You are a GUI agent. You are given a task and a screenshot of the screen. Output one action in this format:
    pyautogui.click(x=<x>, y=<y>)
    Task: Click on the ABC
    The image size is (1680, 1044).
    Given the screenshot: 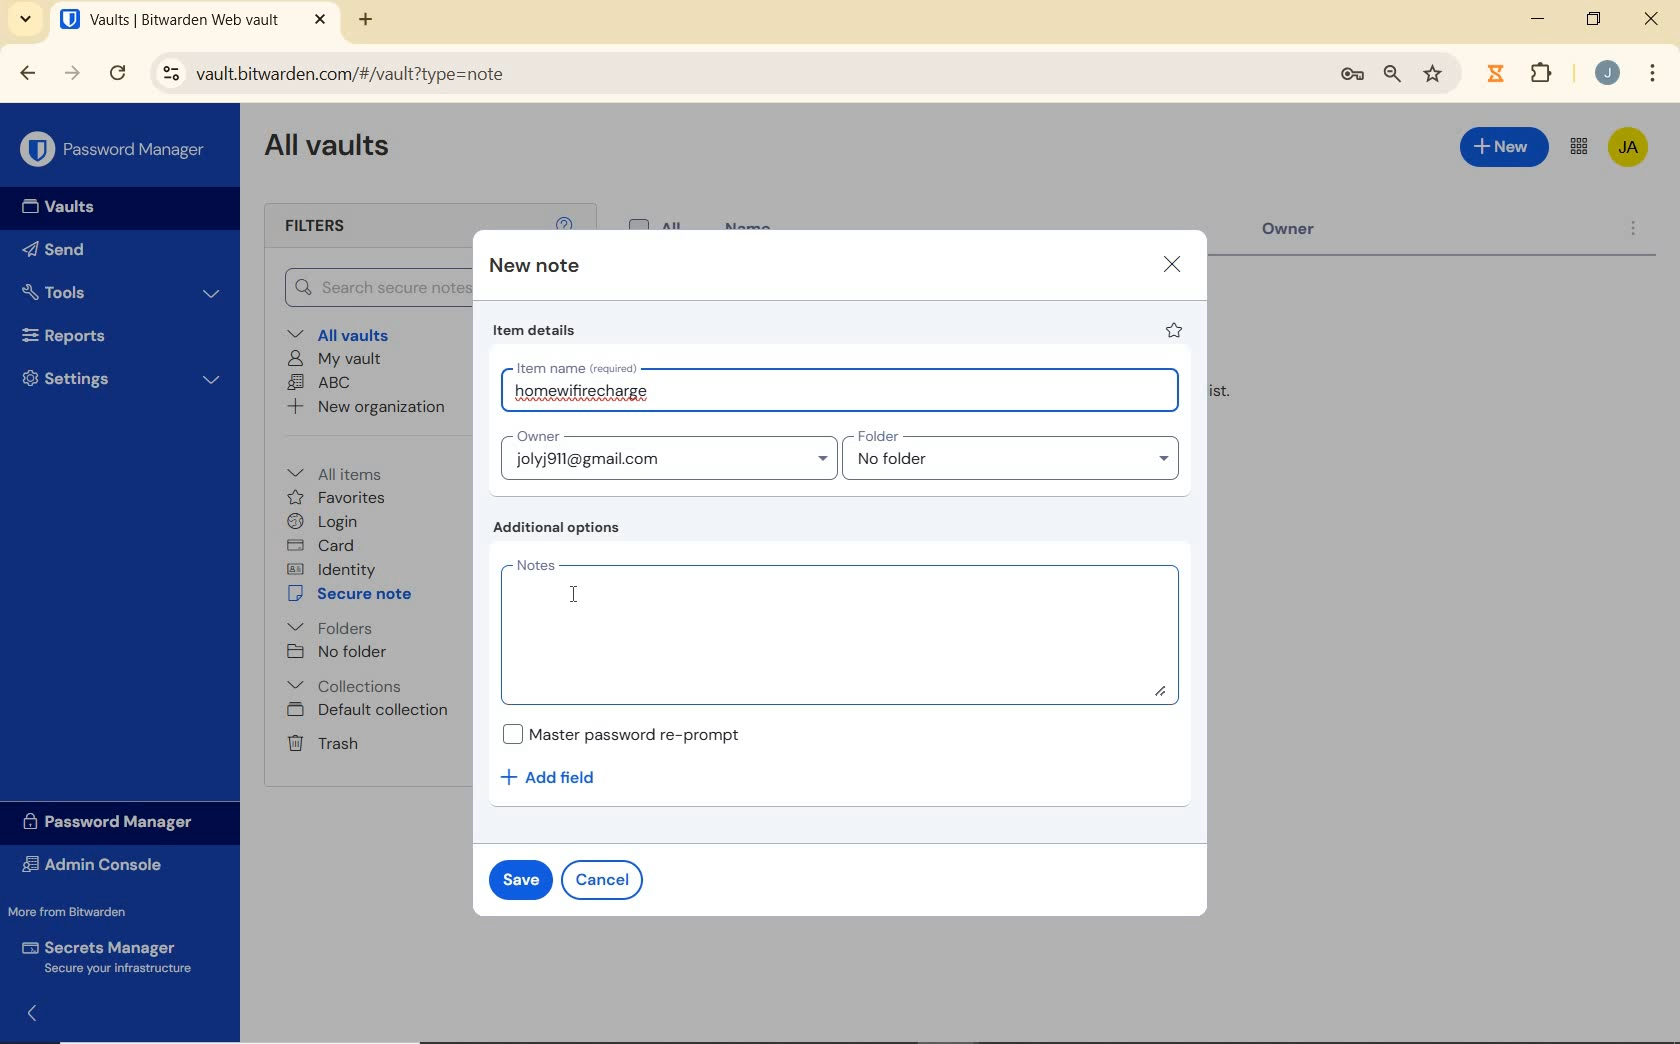 What is the action you would take?
    pyautogui.click(x=320, y=384)
    